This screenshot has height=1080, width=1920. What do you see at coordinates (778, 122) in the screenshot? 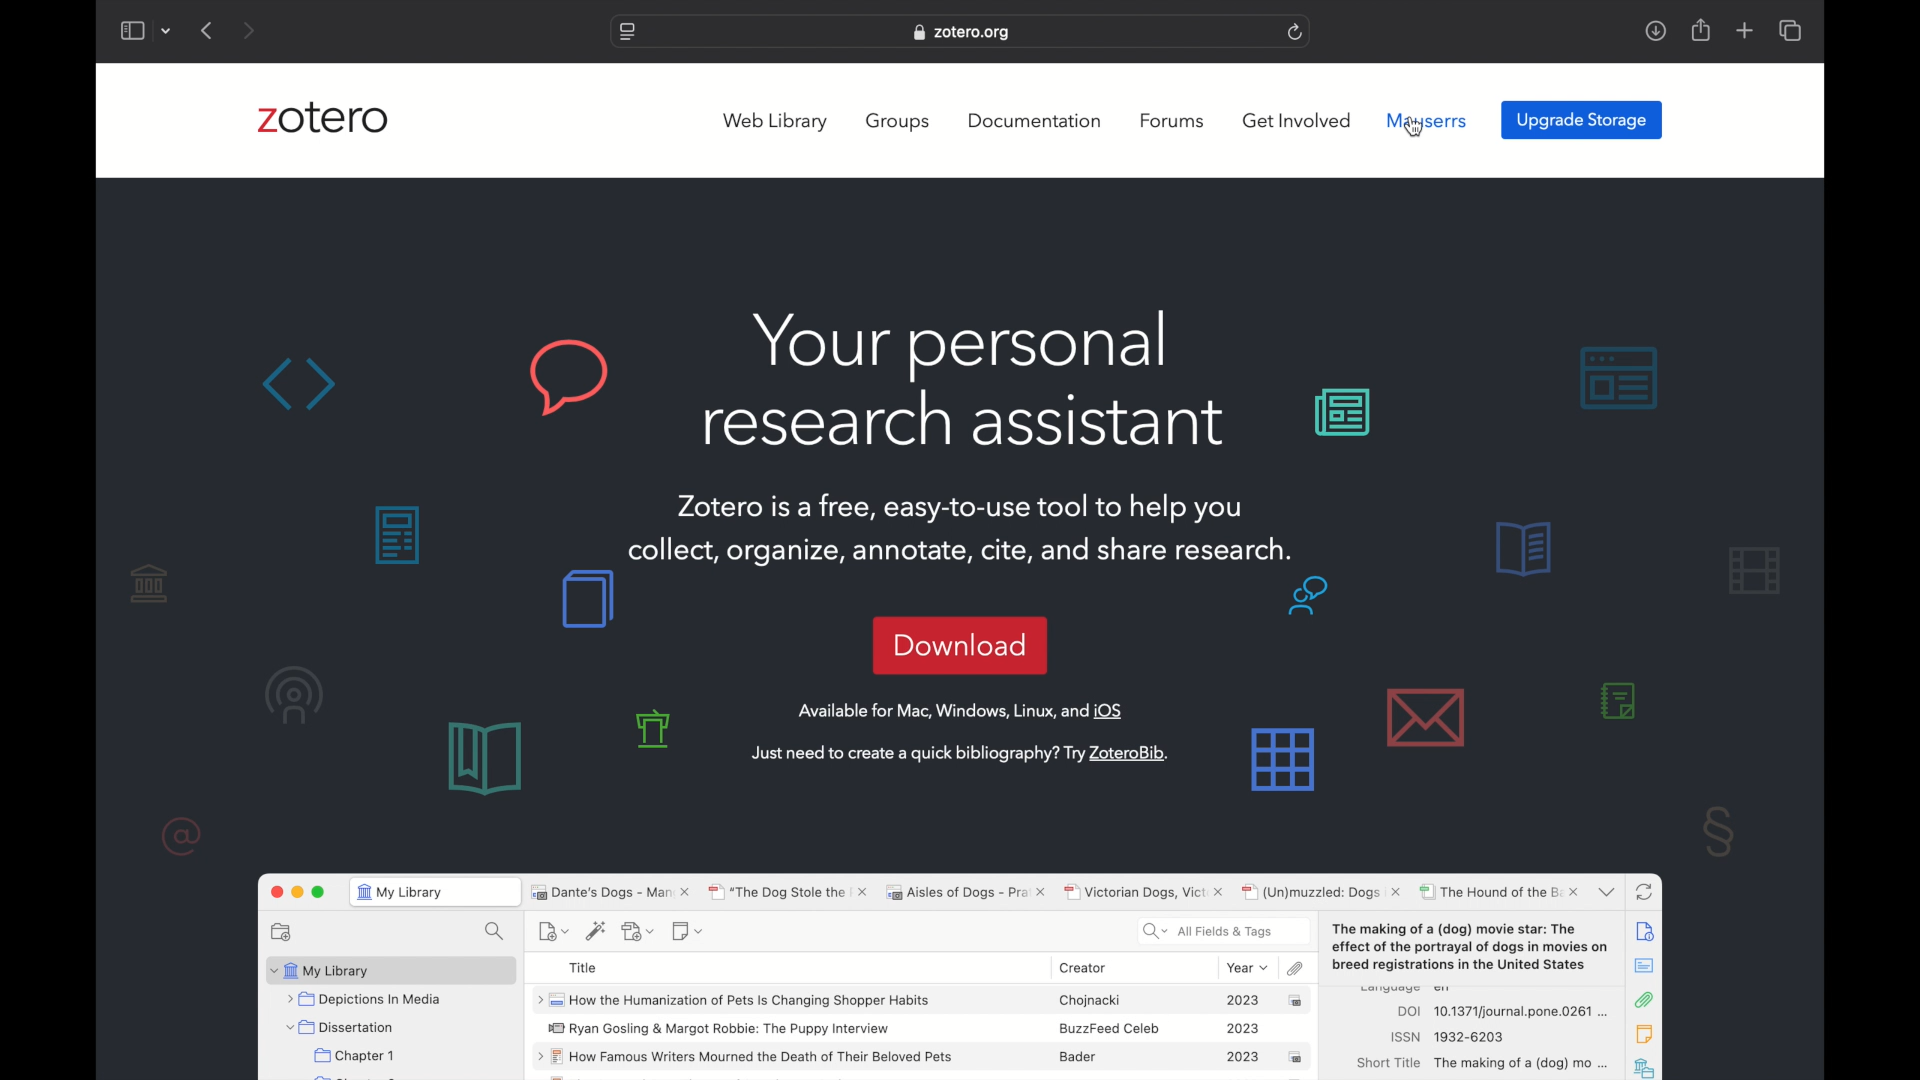
I see `web library` at bounding box center [778, 122].